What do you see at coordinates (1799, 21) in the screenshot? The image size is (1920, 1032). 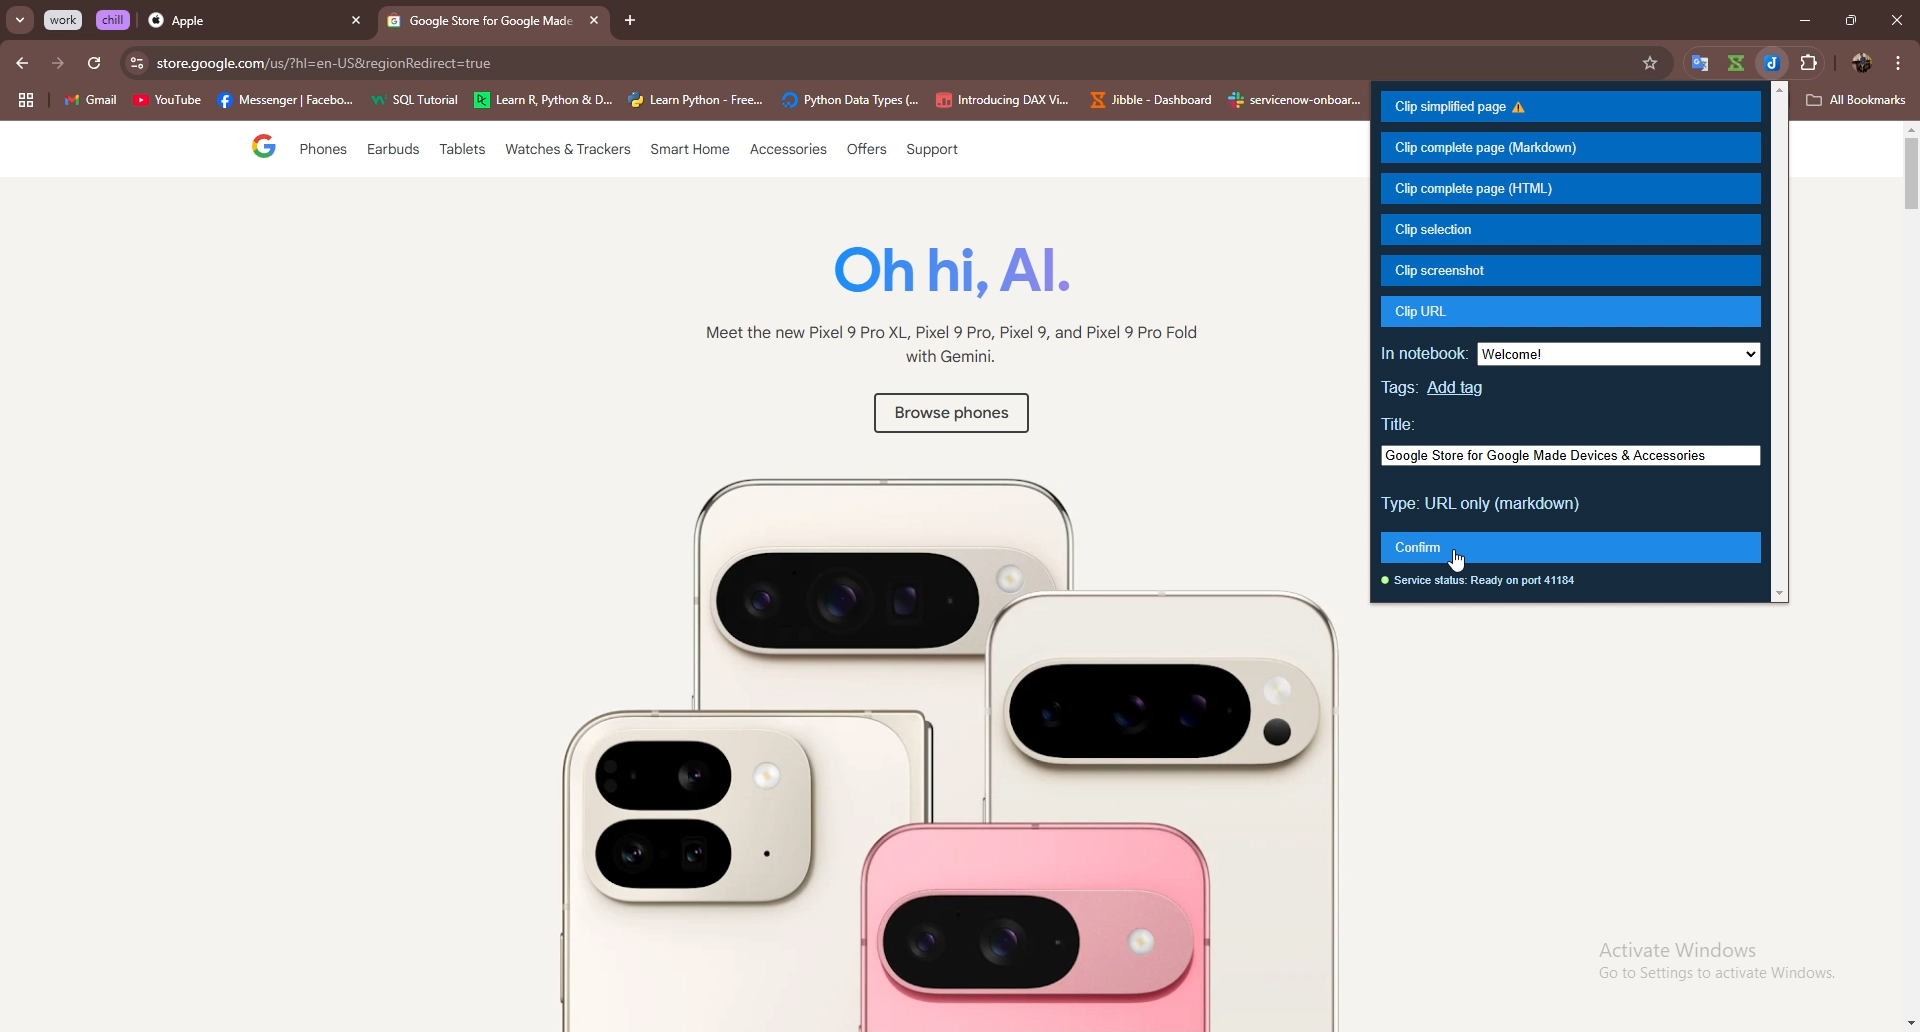 I see `minimize` at bounding box center [1799, 21].